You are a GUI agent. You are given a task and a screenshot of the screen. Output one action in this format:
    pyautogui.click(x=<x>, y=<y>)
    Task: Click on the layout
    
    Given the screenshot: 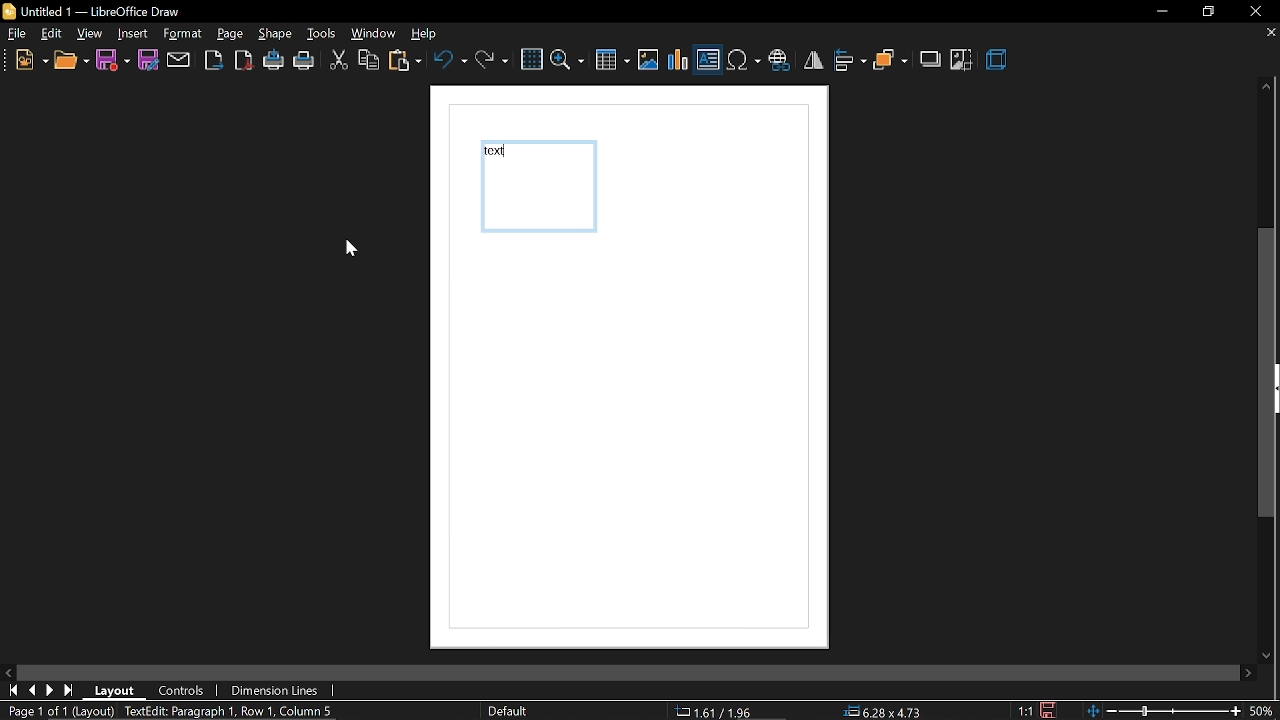 What is the action you would take?
    pyautogui.click(x=121, y=690)
    